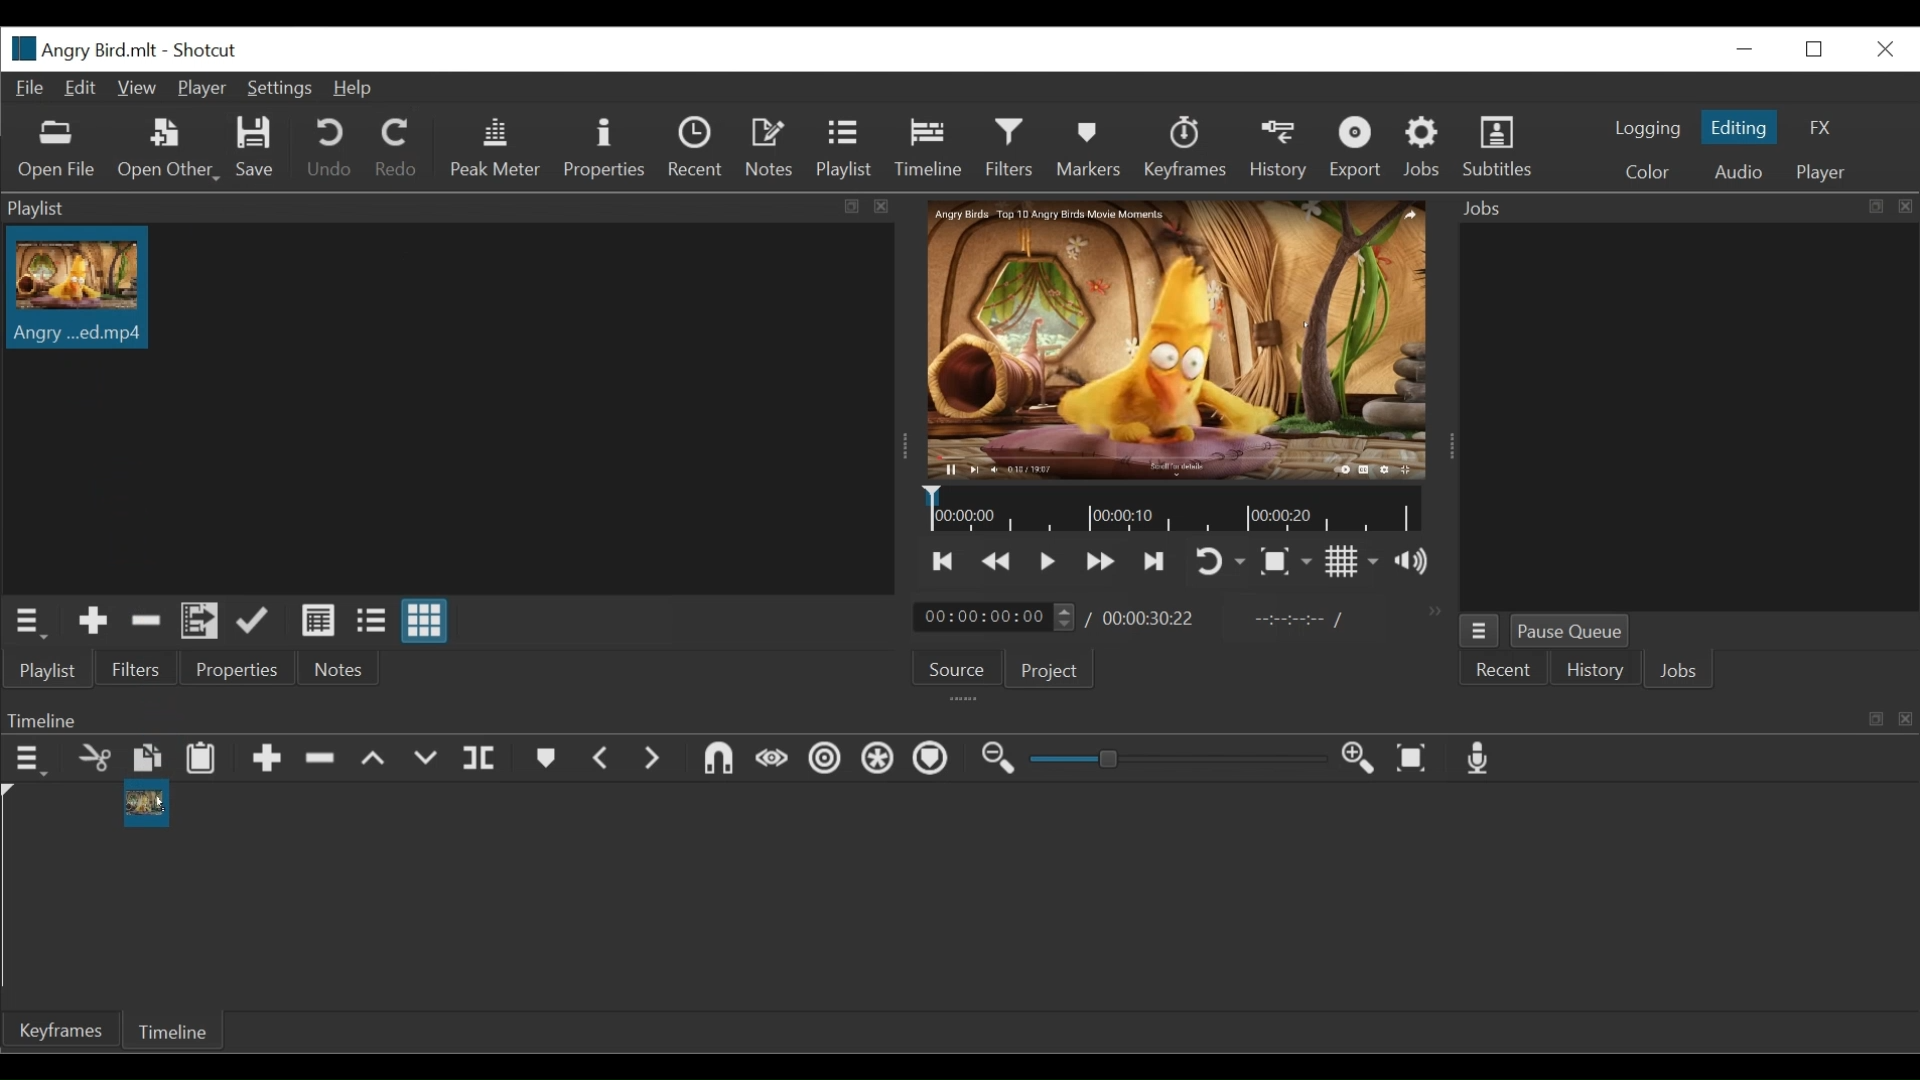 The height and width of the screenshot is (1080, 1920). What do you see at coordinates (32, 89) in the screenshot?
I see `File` at bounding box center [32, 89].